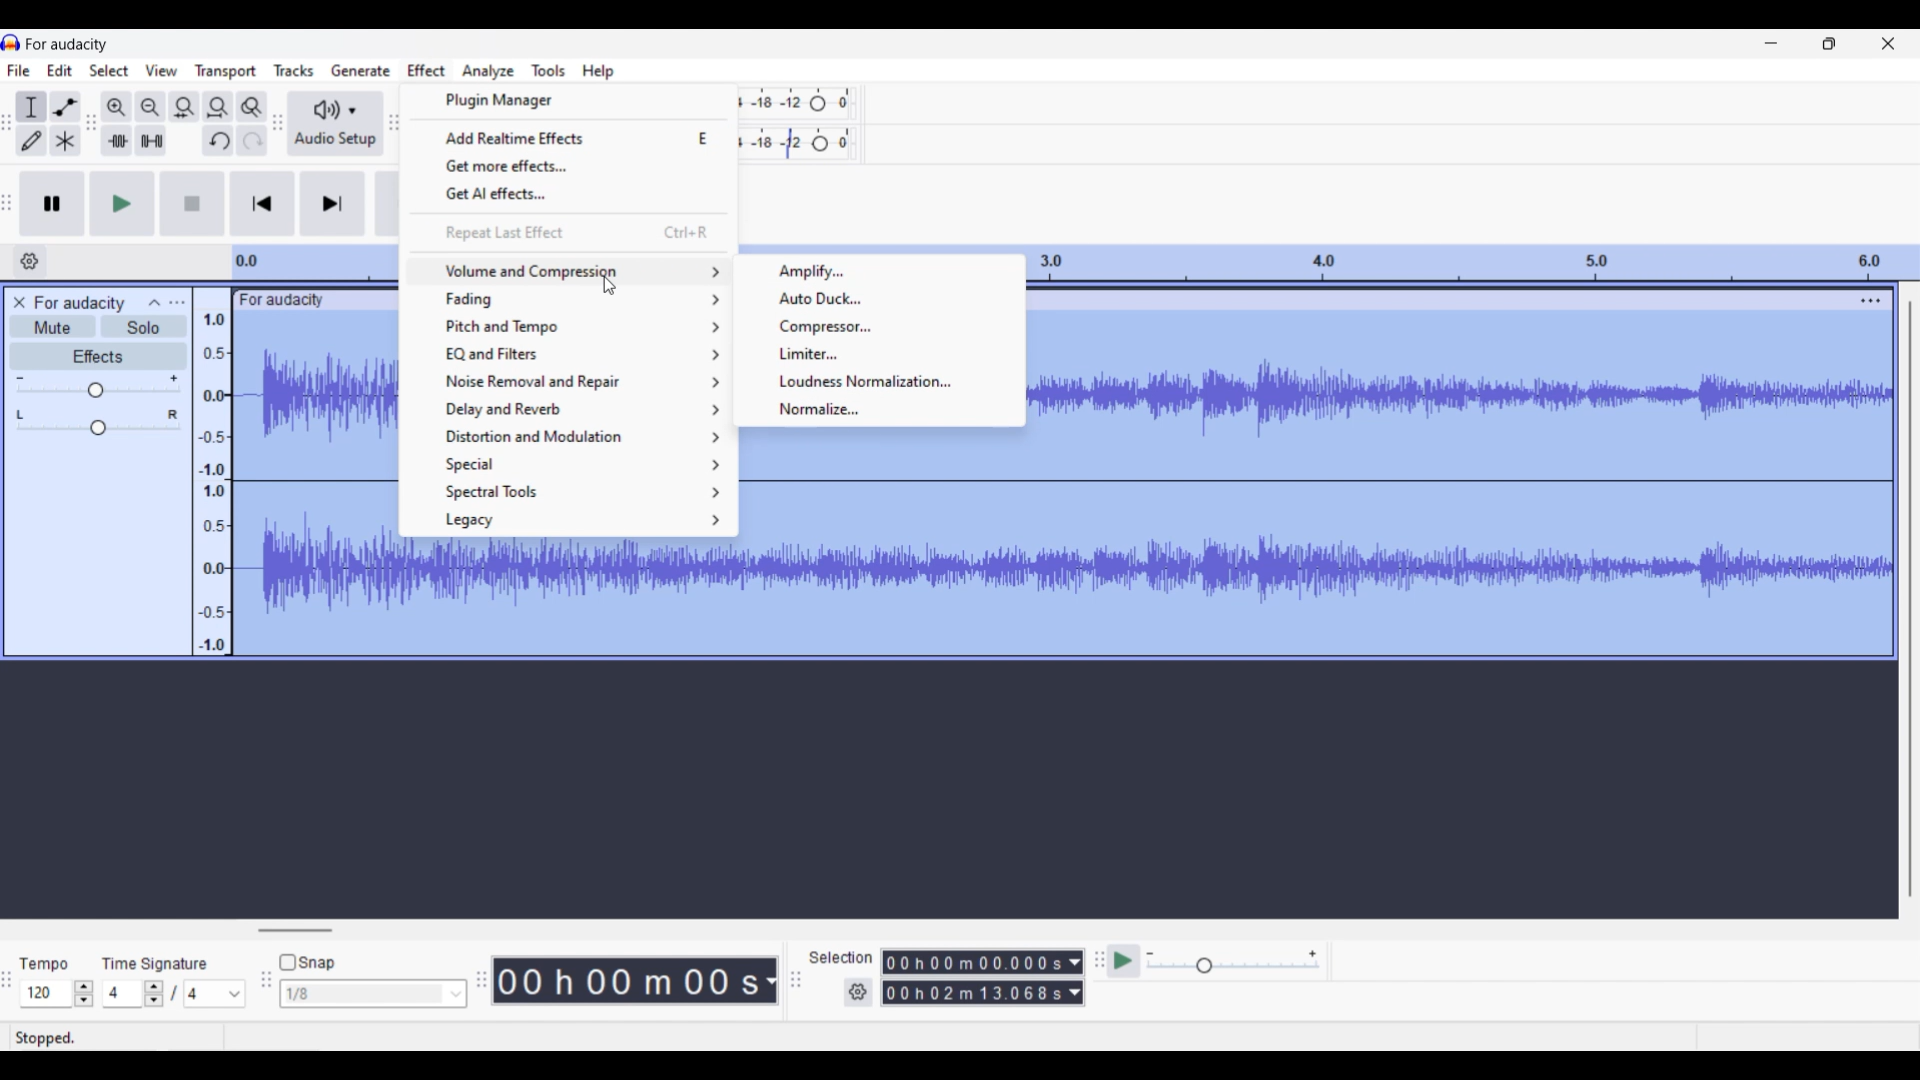  What do you see at coordinates (252, 140) in the screenshot?
I see `Redo` at bounding box center [252, 140].